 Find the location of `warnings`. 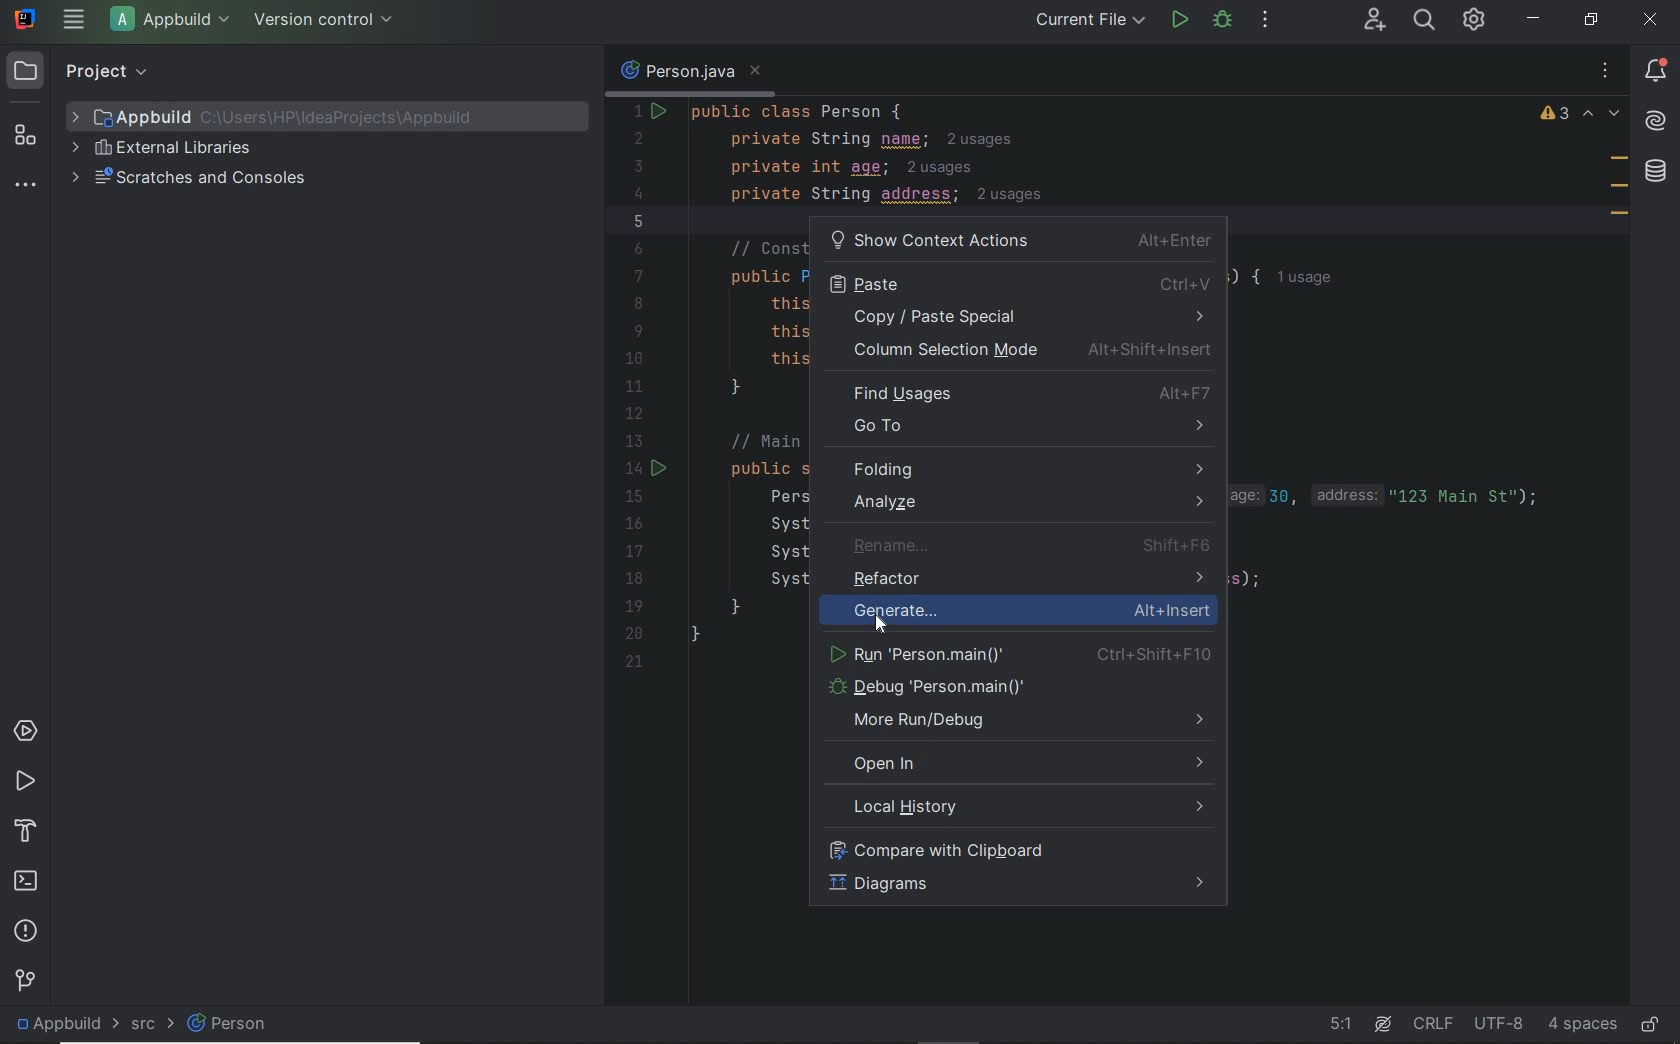

warnings is located at coordinates (1555, 115).